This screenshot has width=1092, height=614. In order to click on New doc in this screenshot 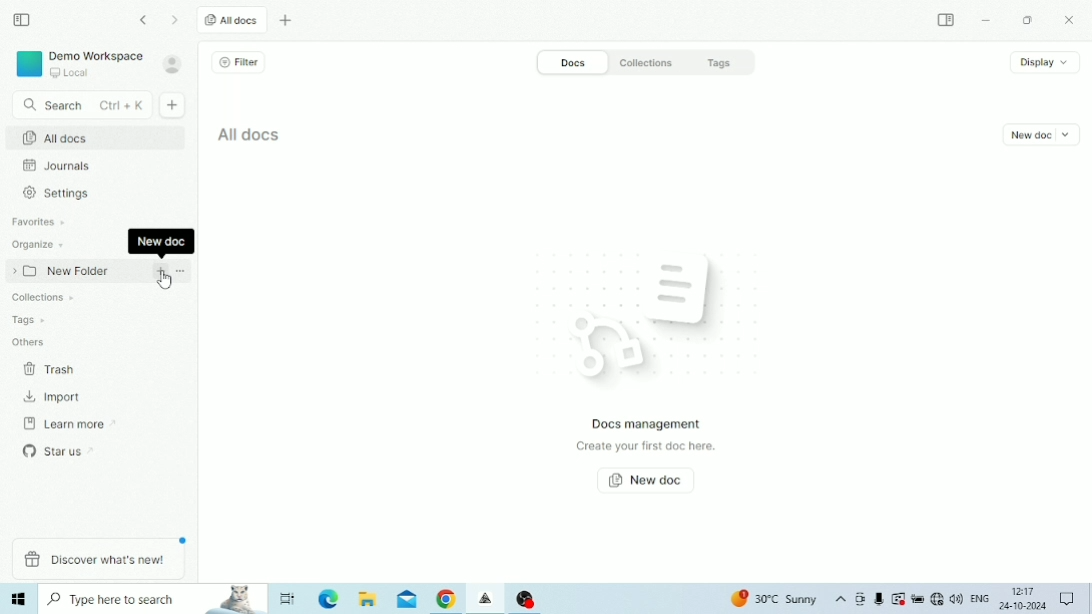, I will do `click(648, 481)`.